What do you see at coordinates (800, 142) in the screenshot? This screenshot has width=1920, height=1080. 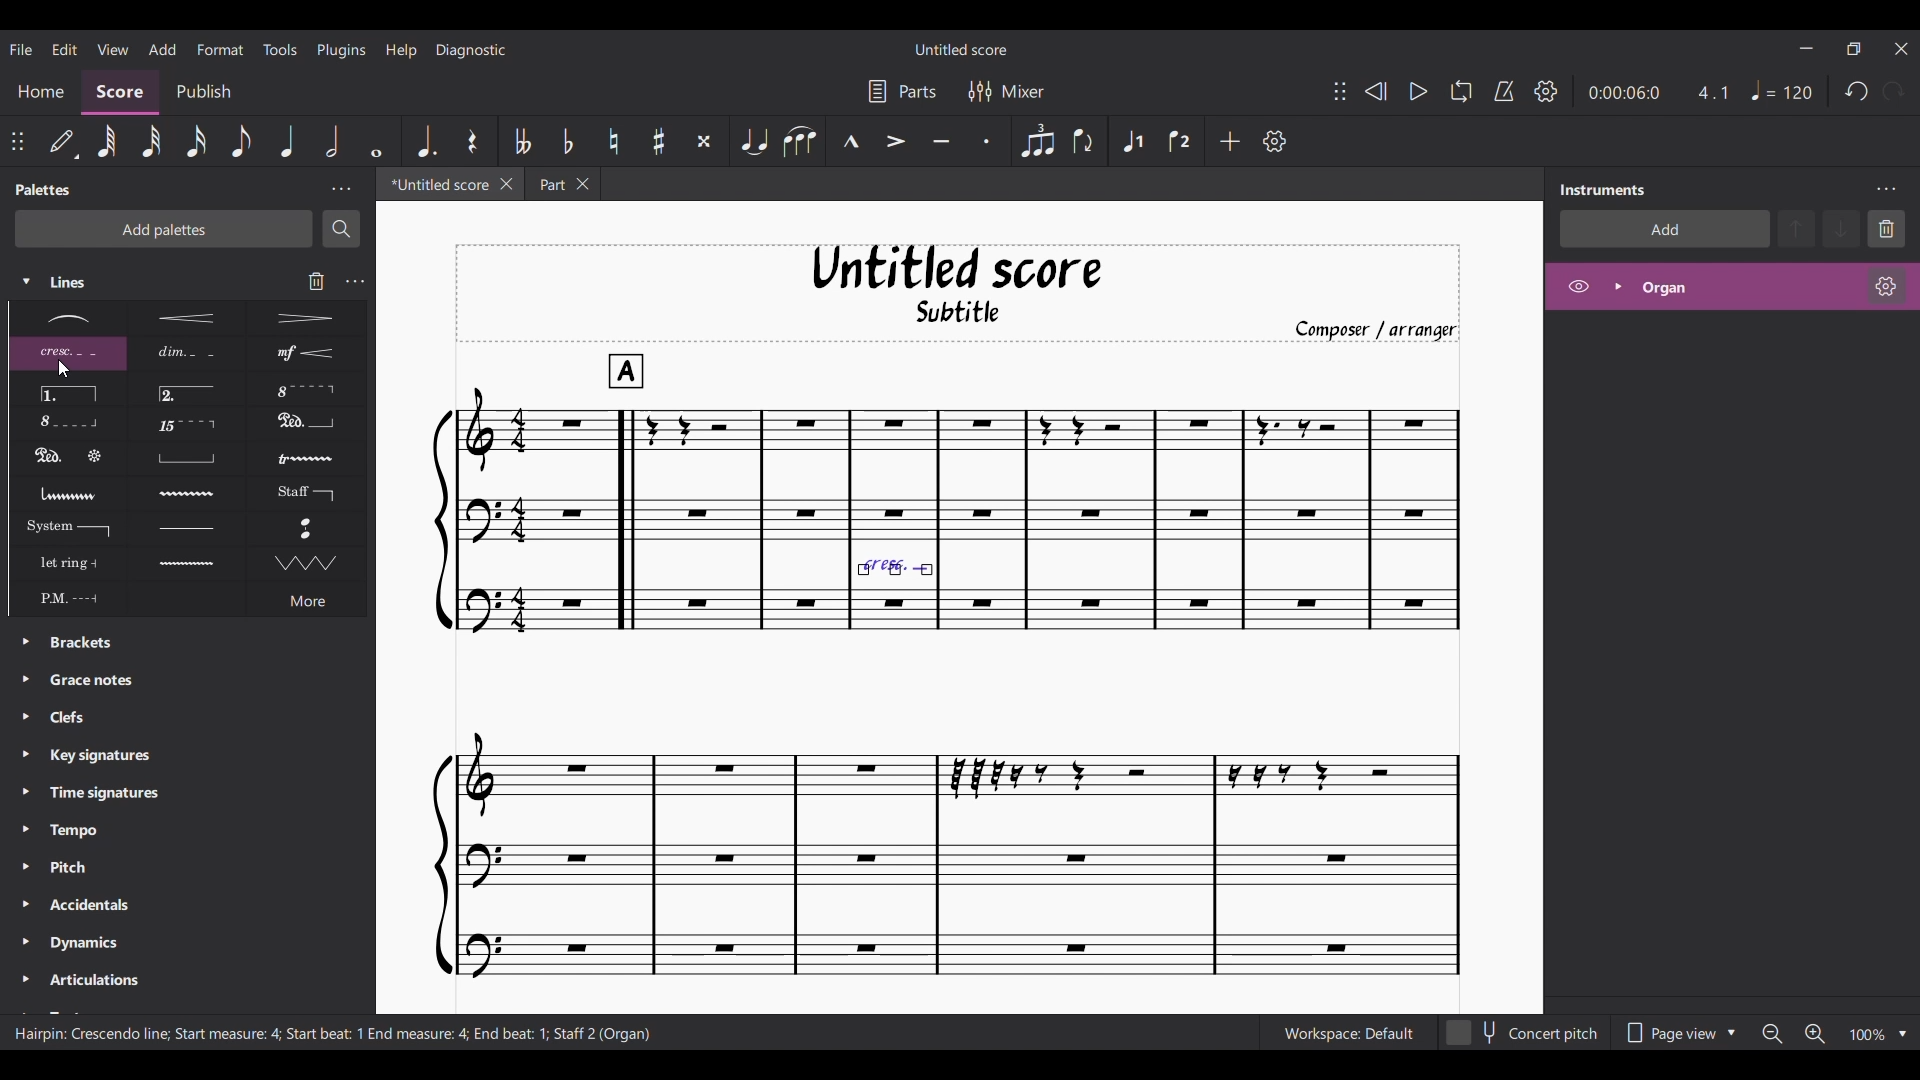 I see `Slur` at bounding box center [800, 142].